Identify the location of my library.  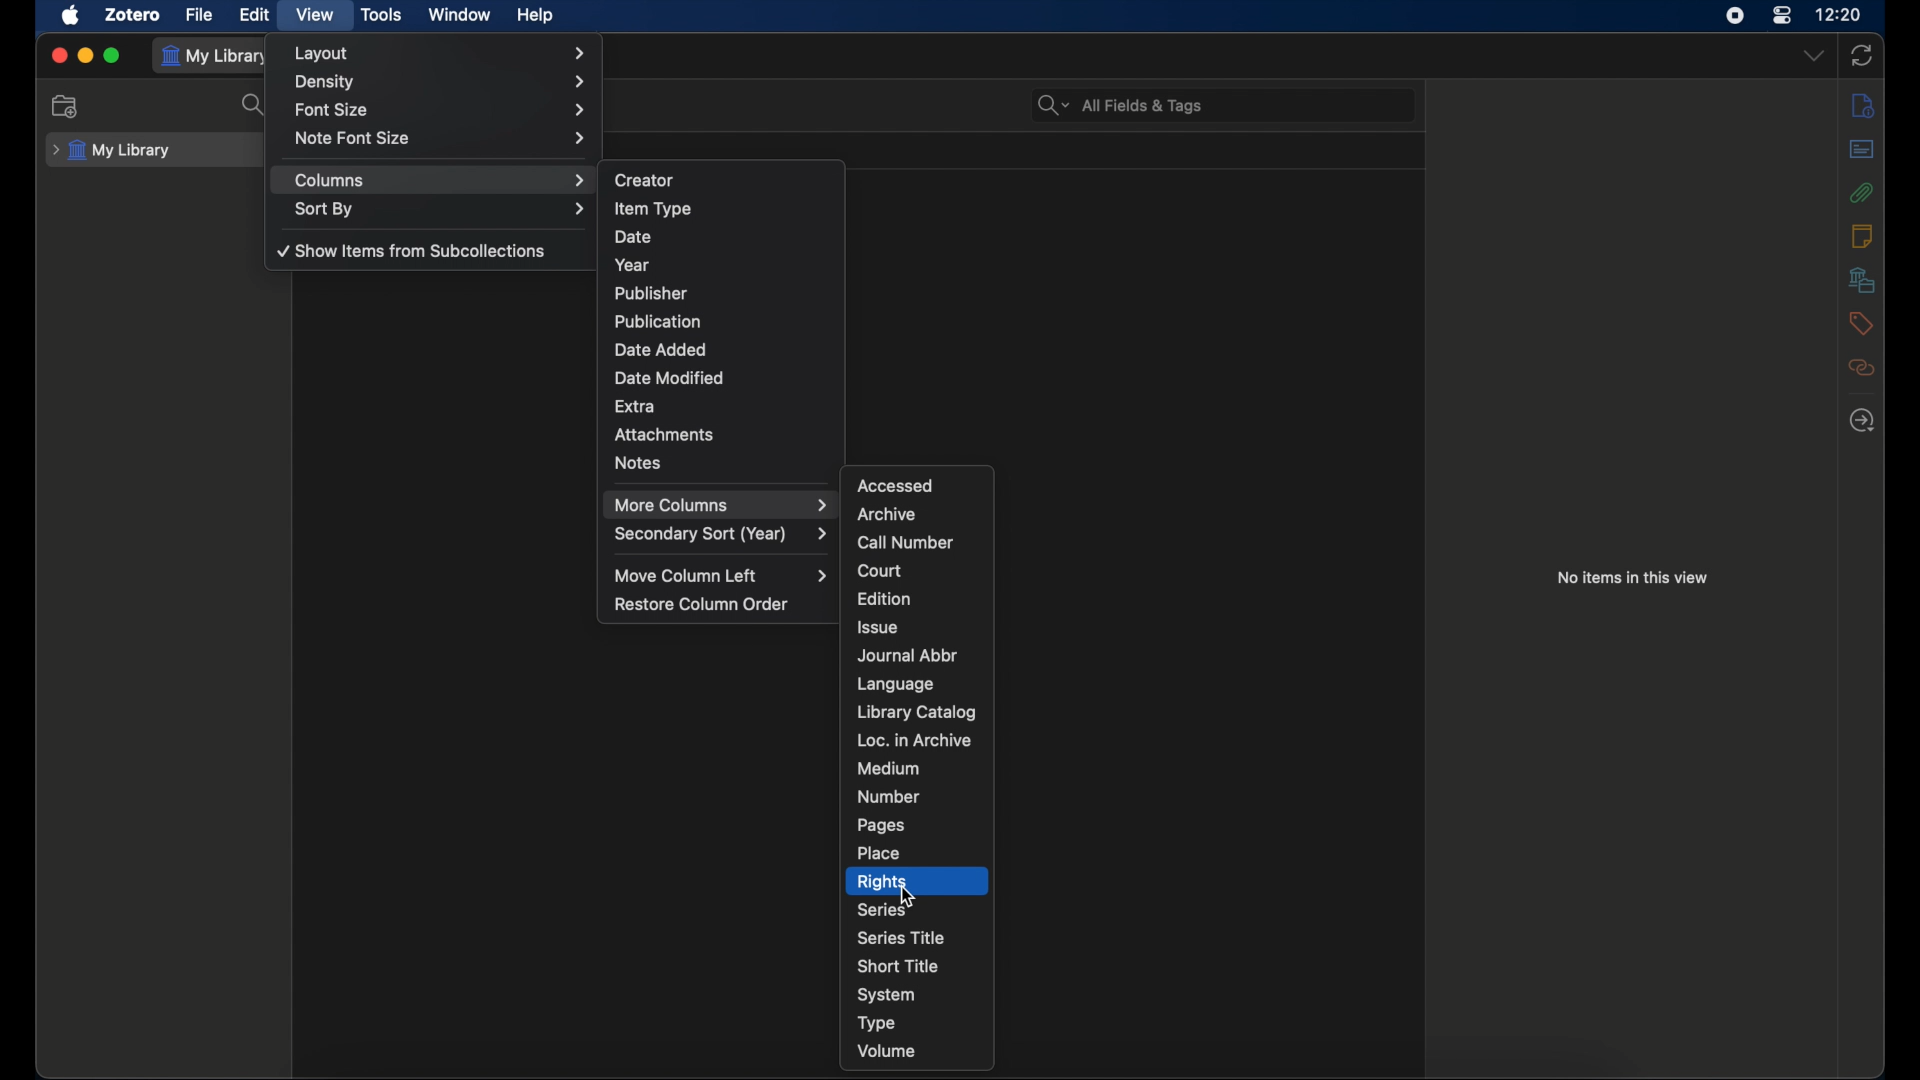
(217, 57).